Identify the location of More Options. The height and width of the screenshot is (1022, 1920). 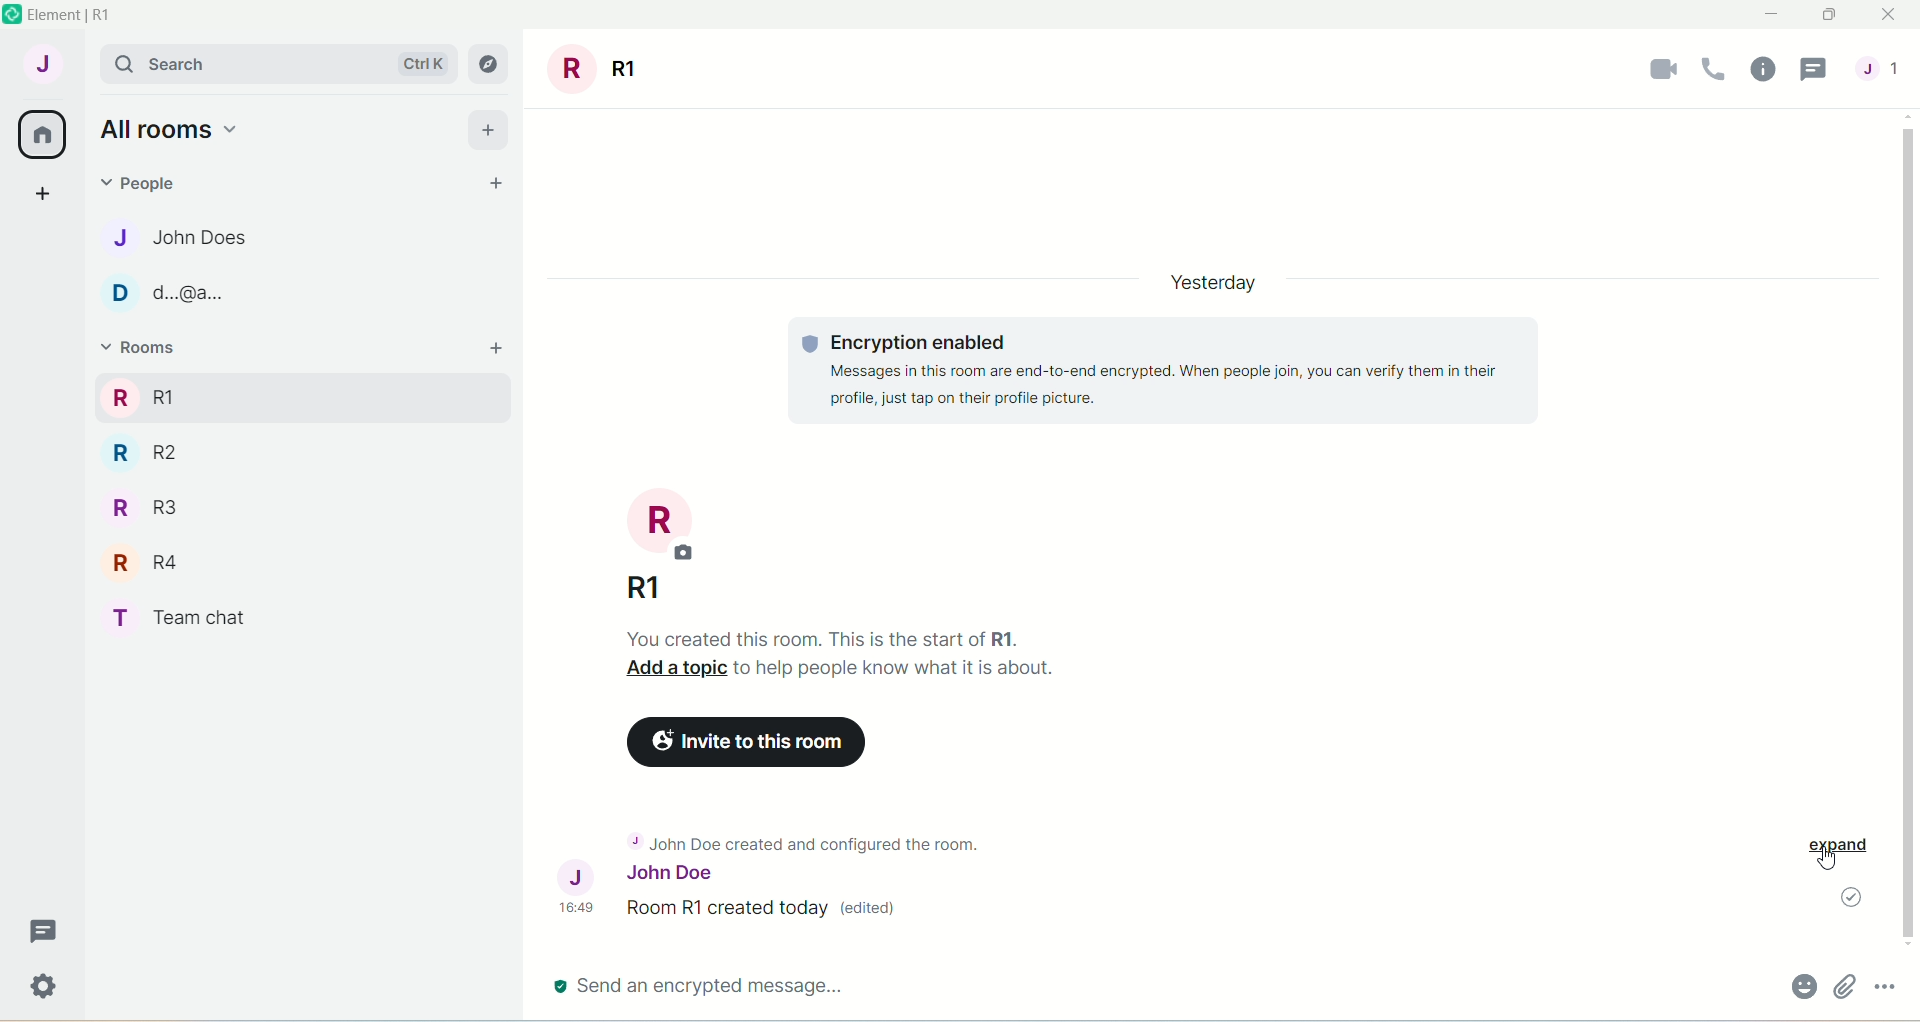
(1891, 989).